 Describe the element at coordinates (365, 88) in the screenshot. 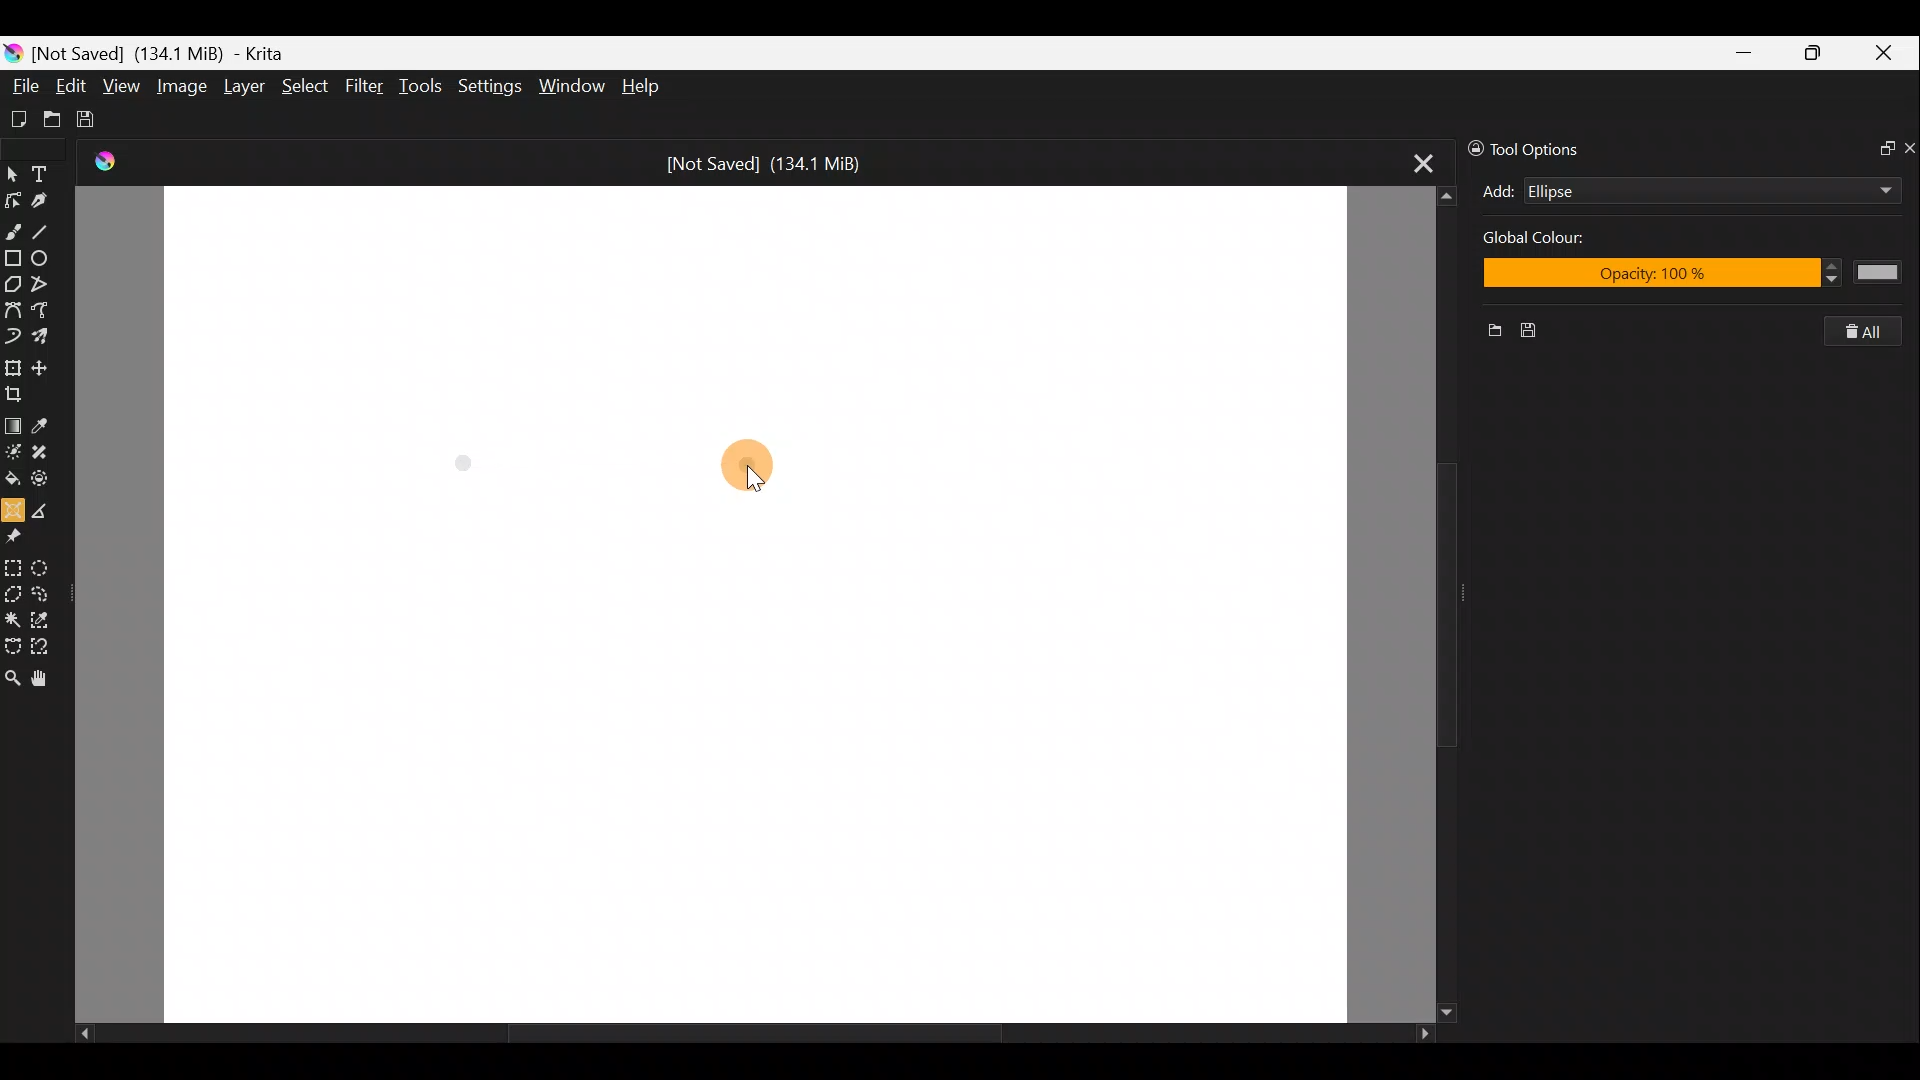

I see `Filter` at that location.